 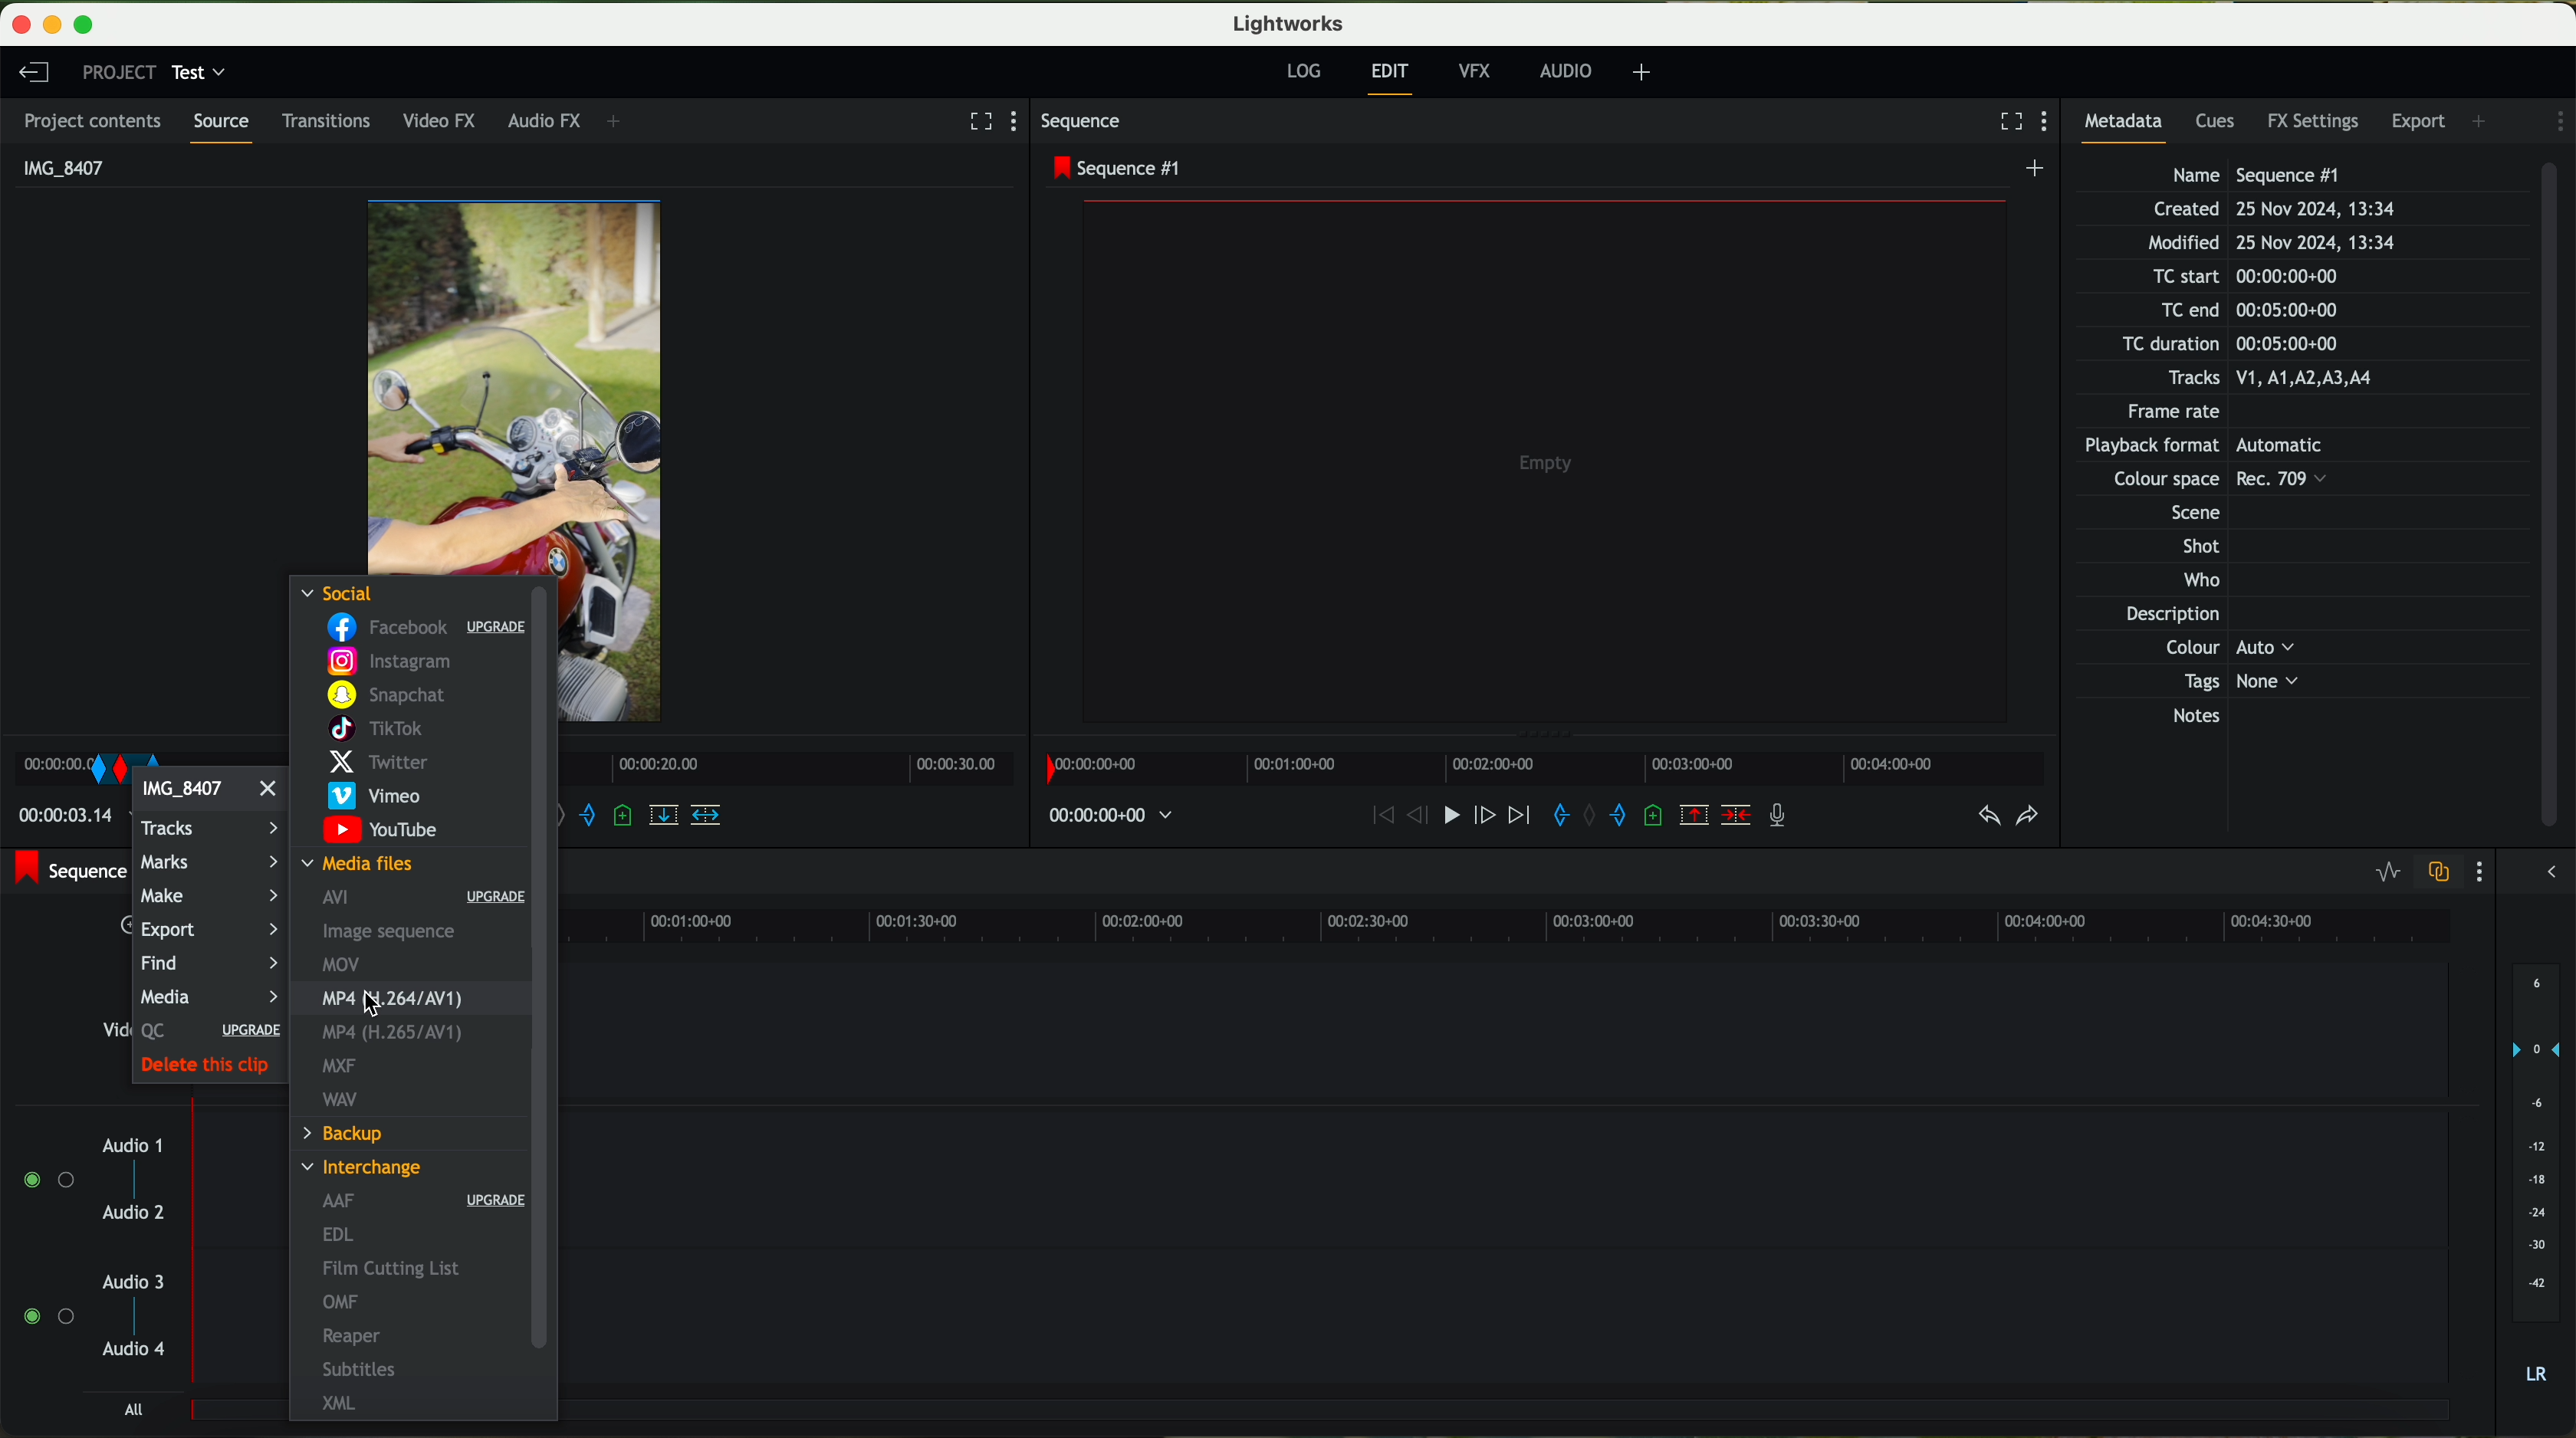 I want to click on enable audio tracks, so click(x=45, y=1249).